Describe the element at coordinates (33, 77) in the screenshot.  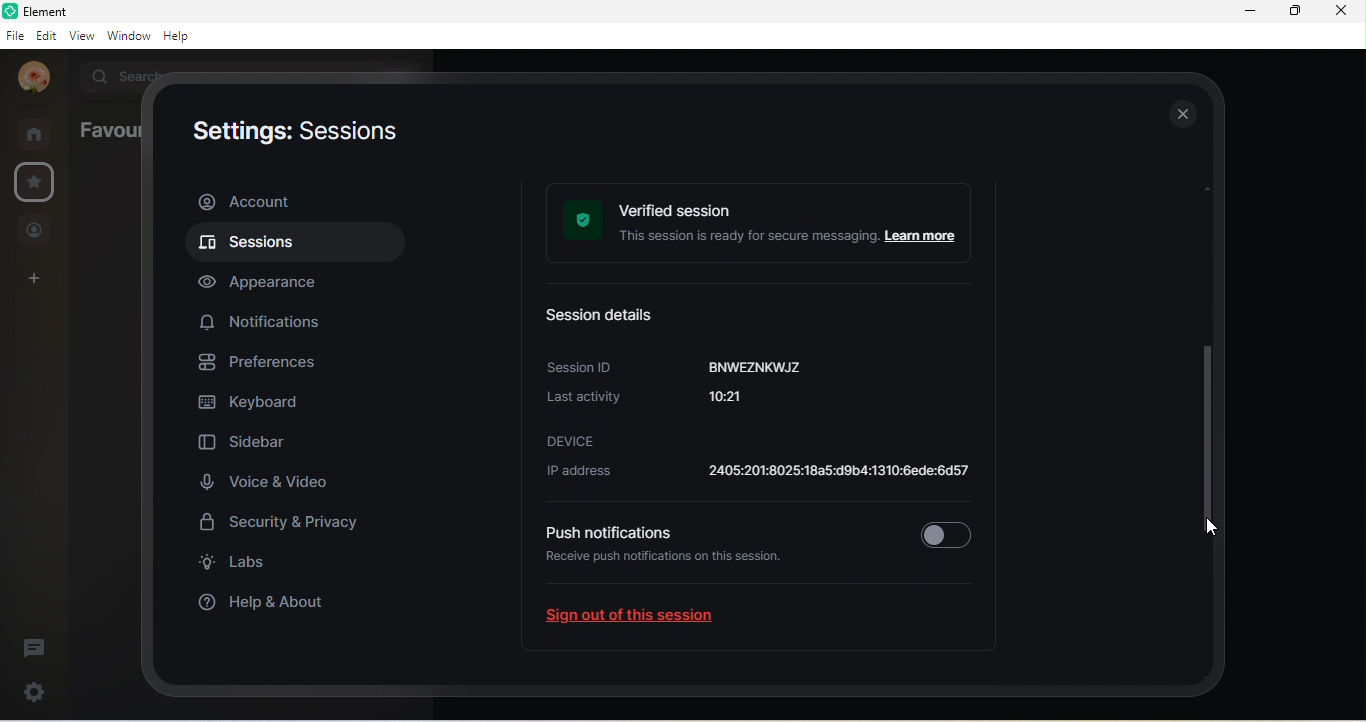
I see `account` at that location.